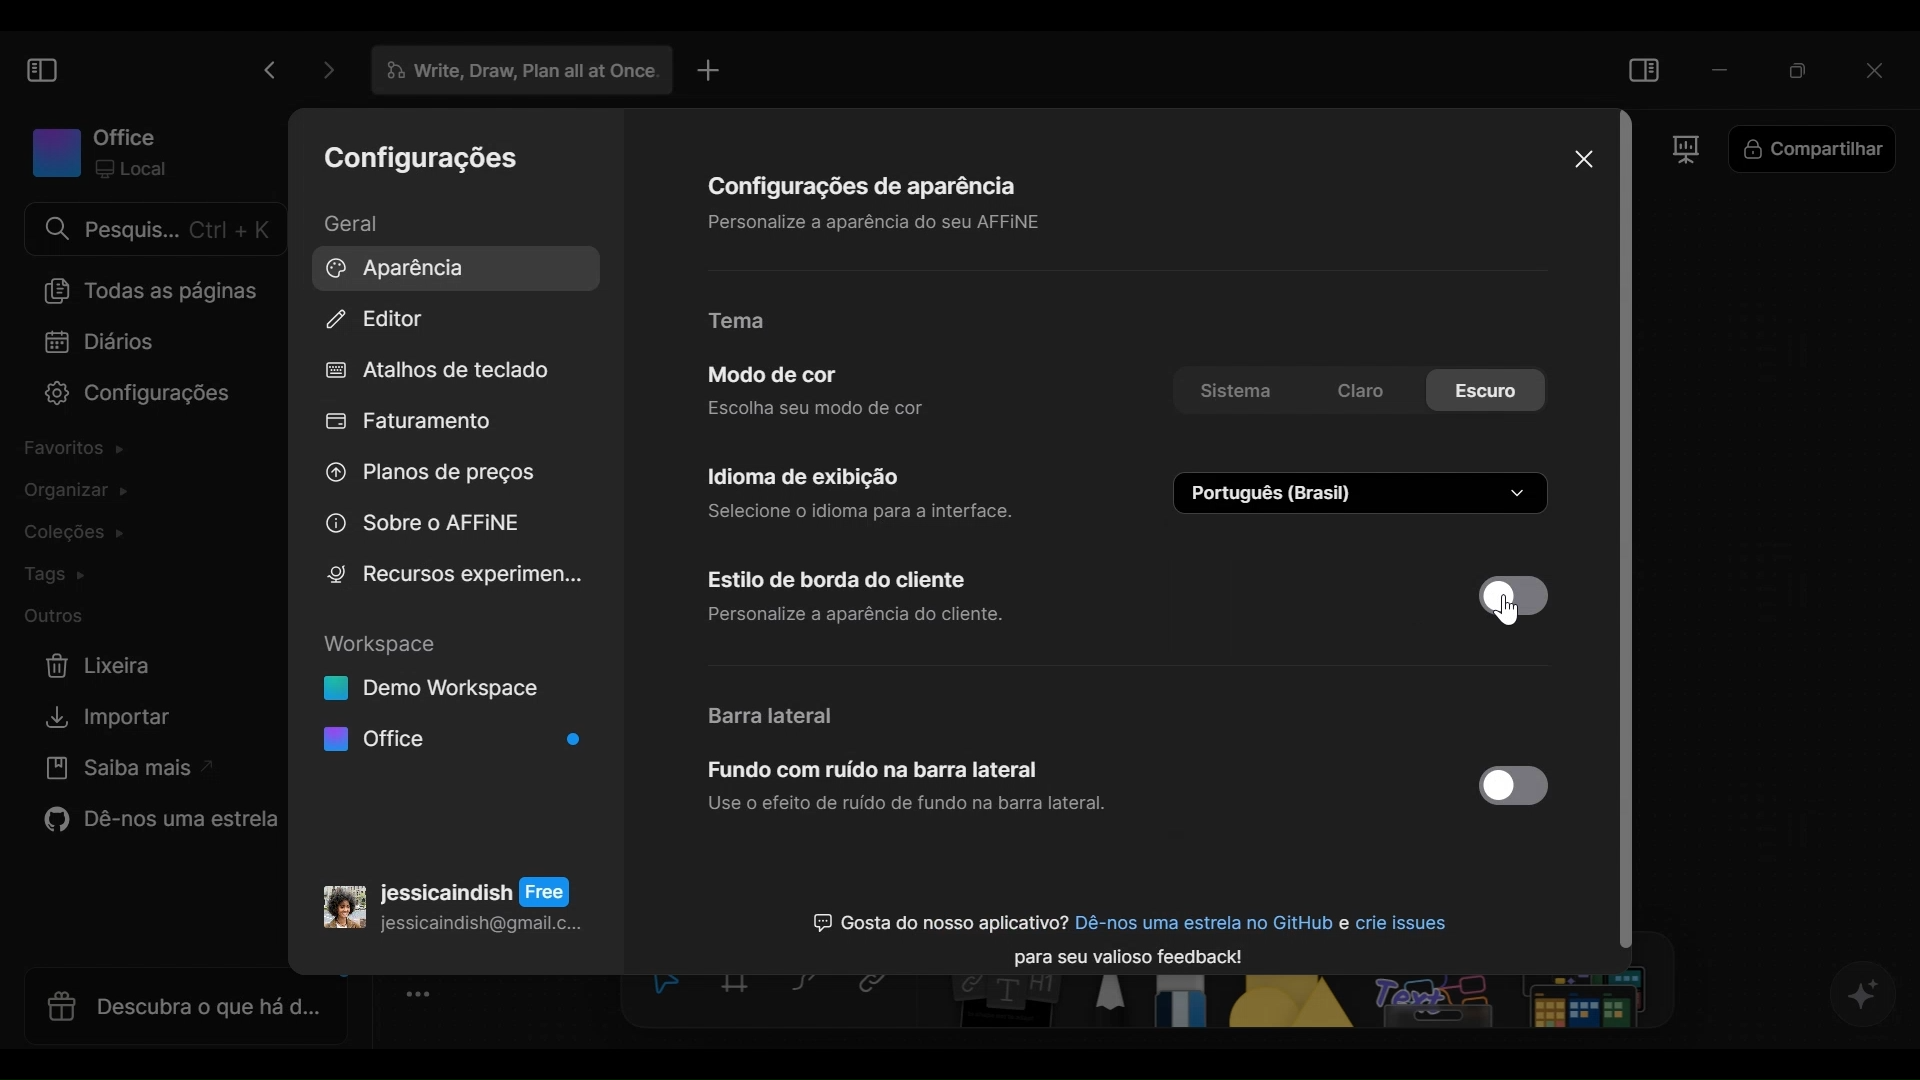 This screenshot has width=1920, height=1080. Describe the element at coordinates (1799, 67) in the screenshot. I see `Restore` at that location.